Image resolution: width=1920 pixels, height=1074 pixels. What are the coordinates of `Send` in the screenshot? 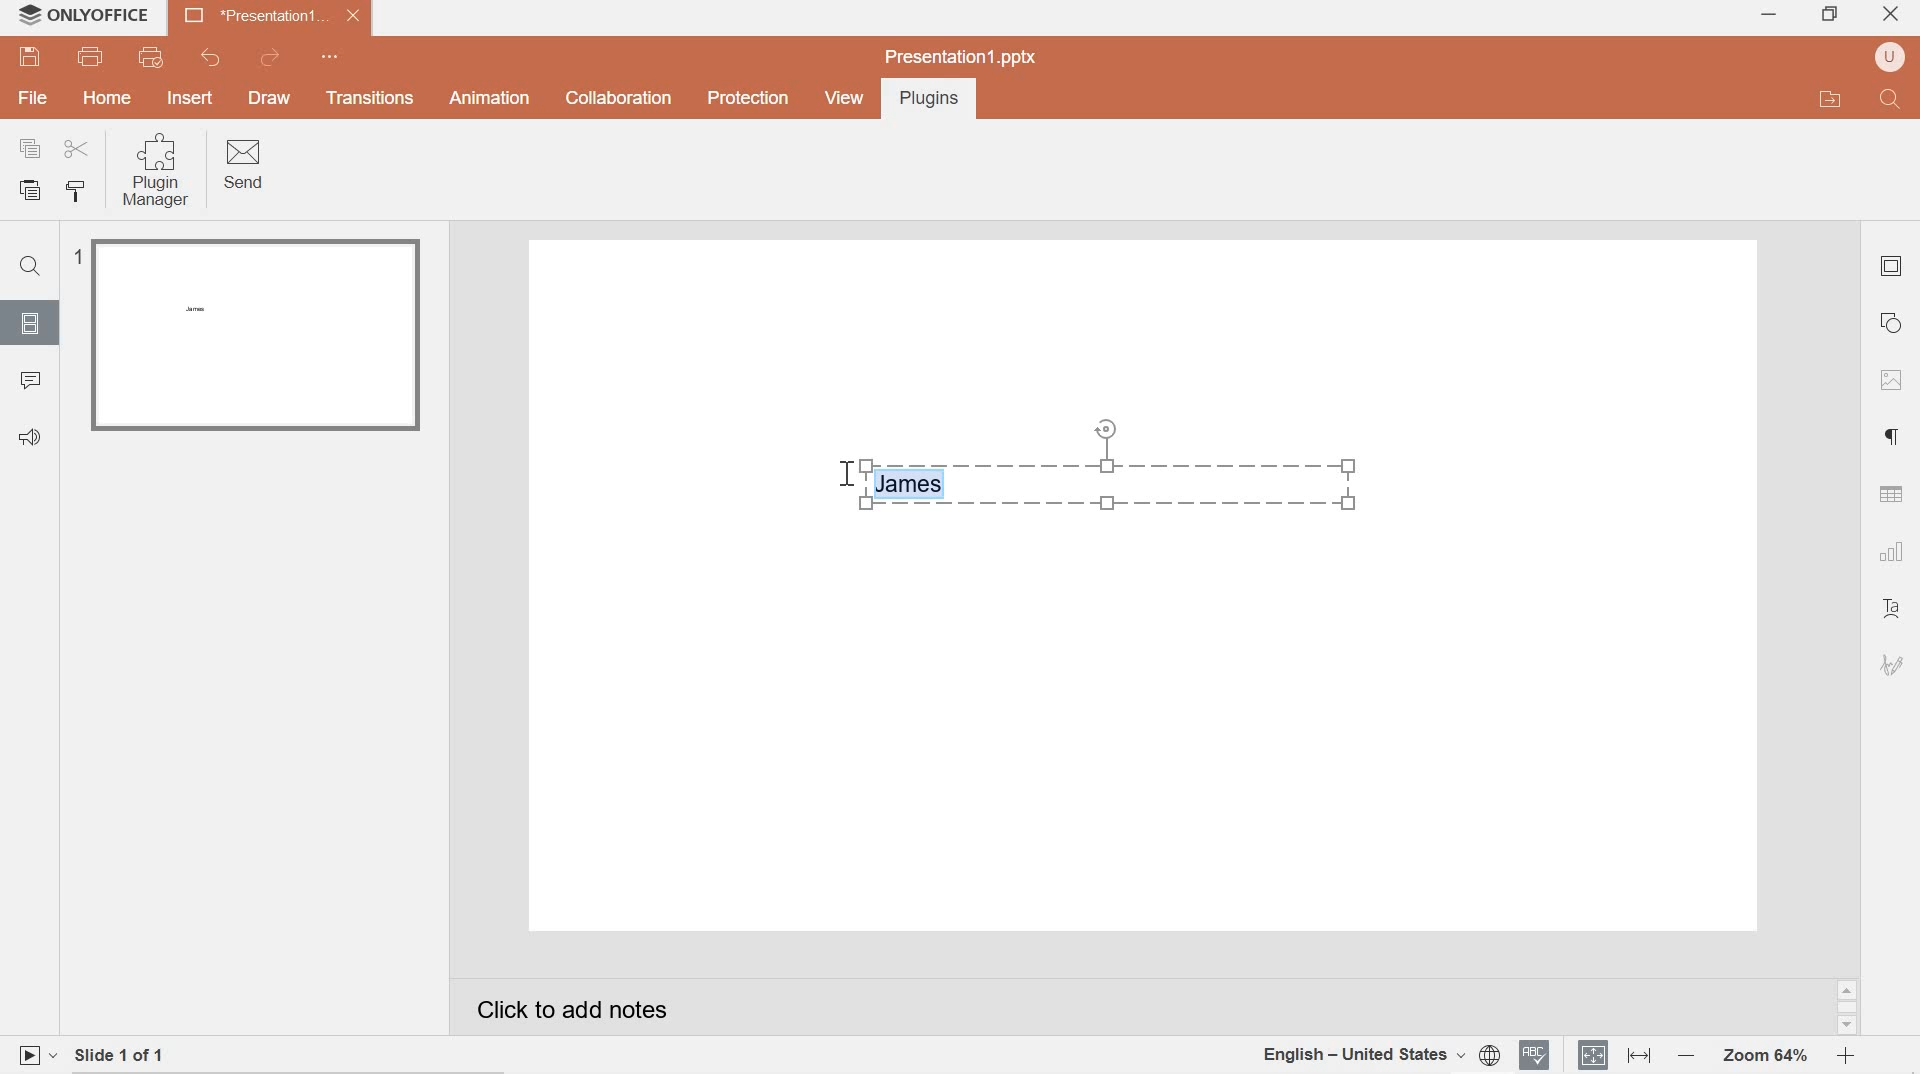 It's located at (246, 166).